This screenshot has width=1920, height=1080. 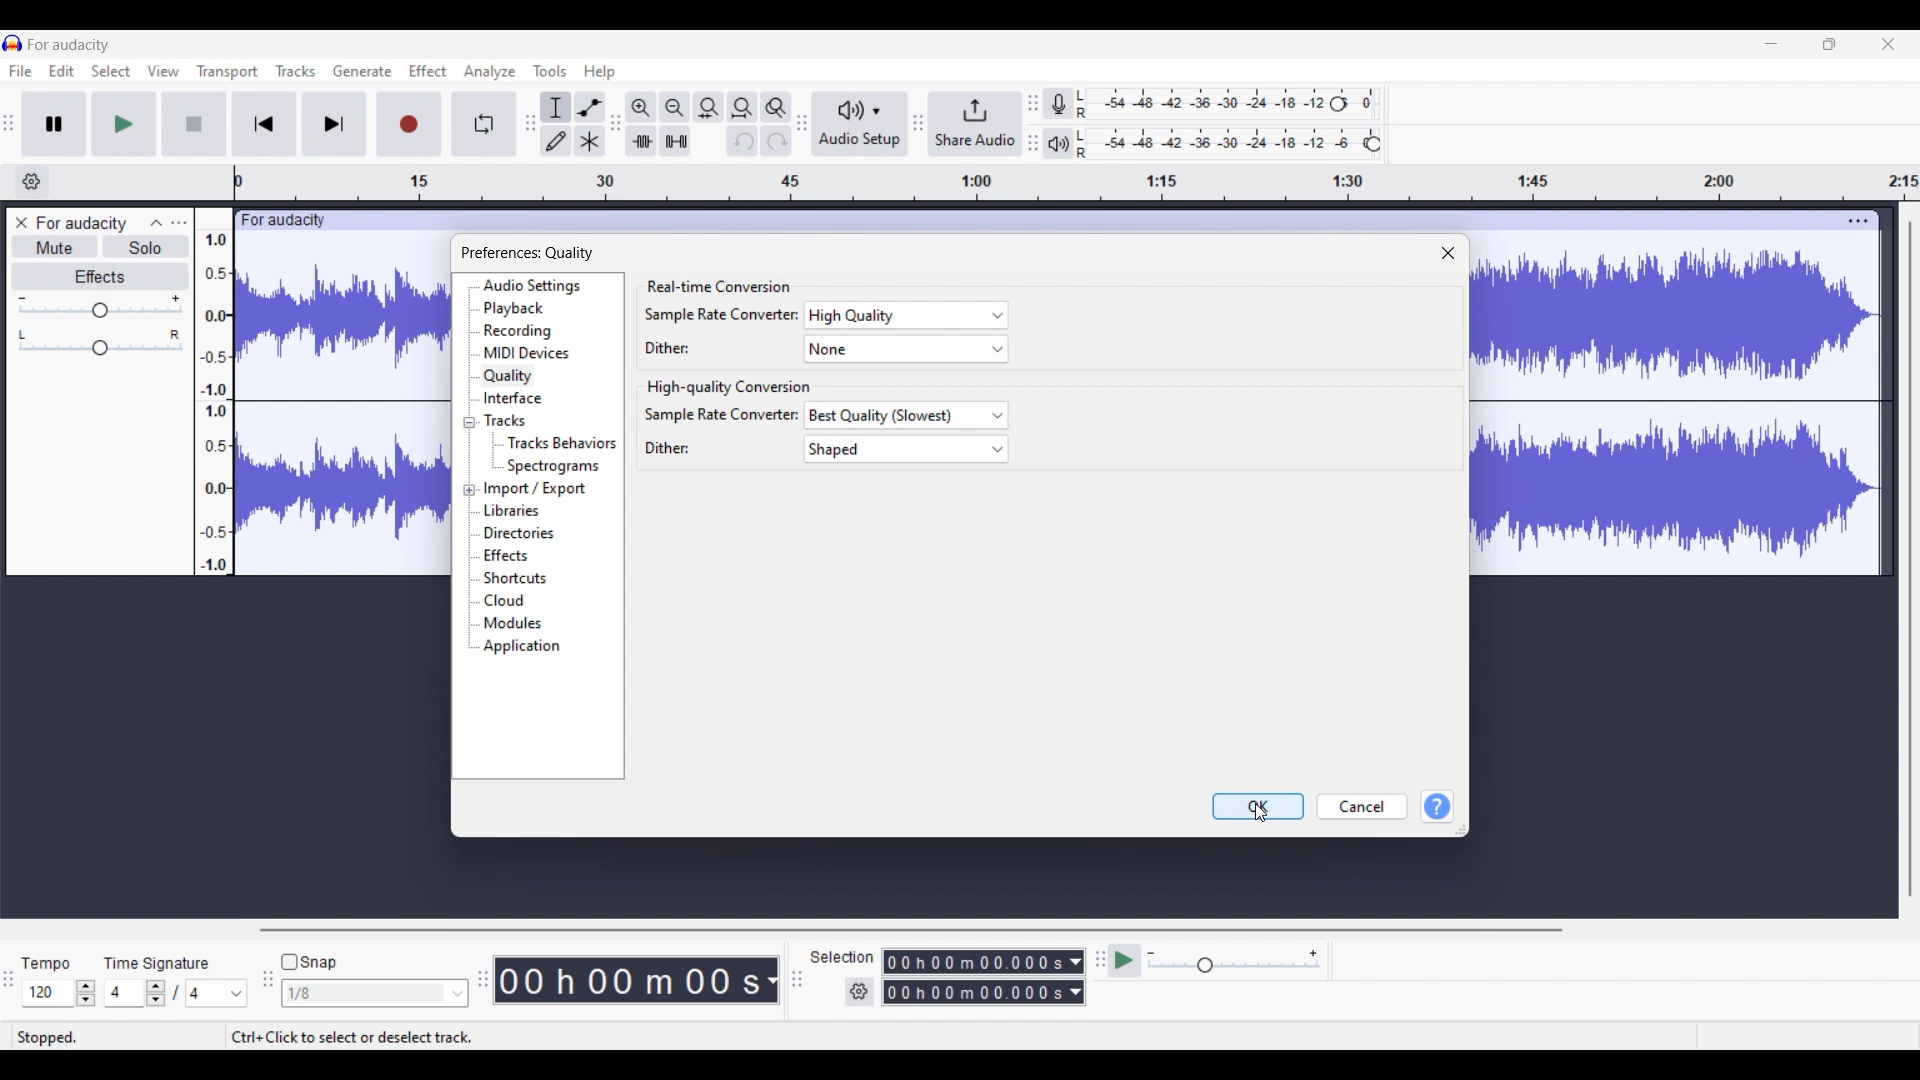 What do you see at coordinates (514, 308) in the screenshot?
I see `Playback` at bounding box center [514, 308].